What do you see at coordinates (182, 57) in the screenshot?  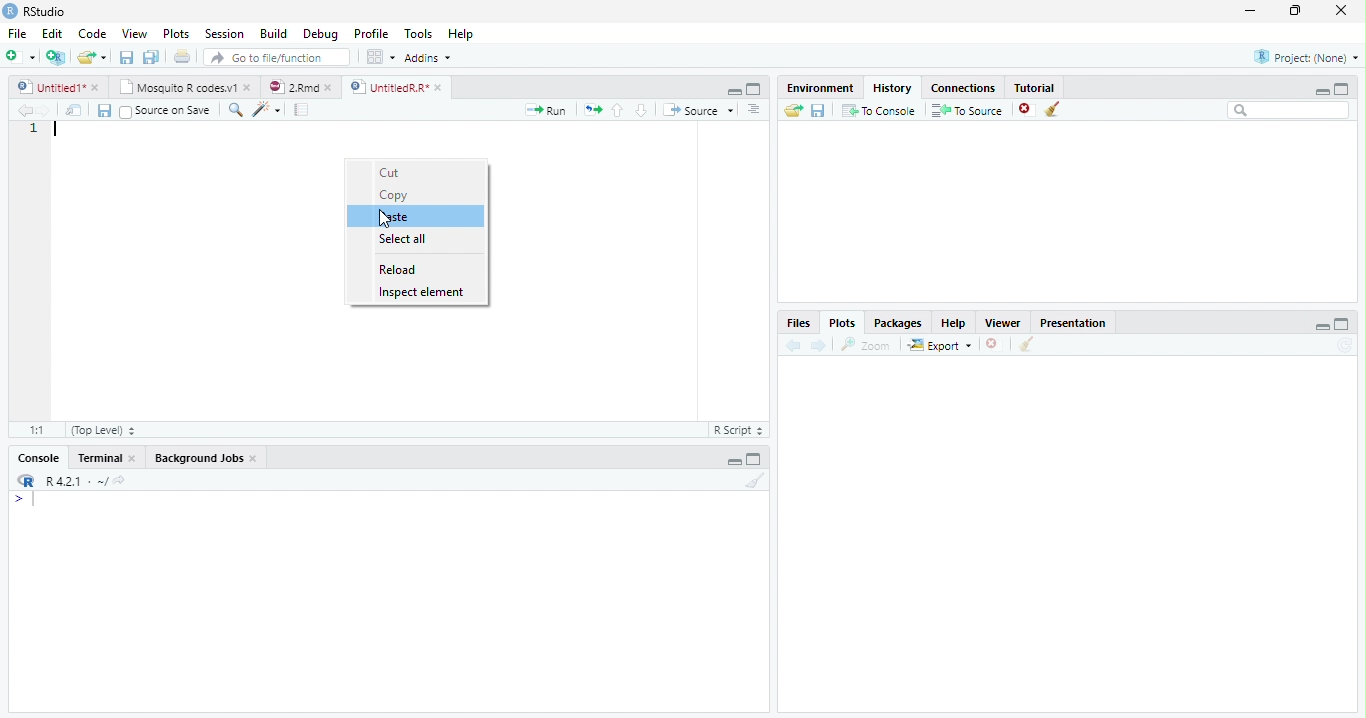 I see `Print` at bounding box center [182, 57].